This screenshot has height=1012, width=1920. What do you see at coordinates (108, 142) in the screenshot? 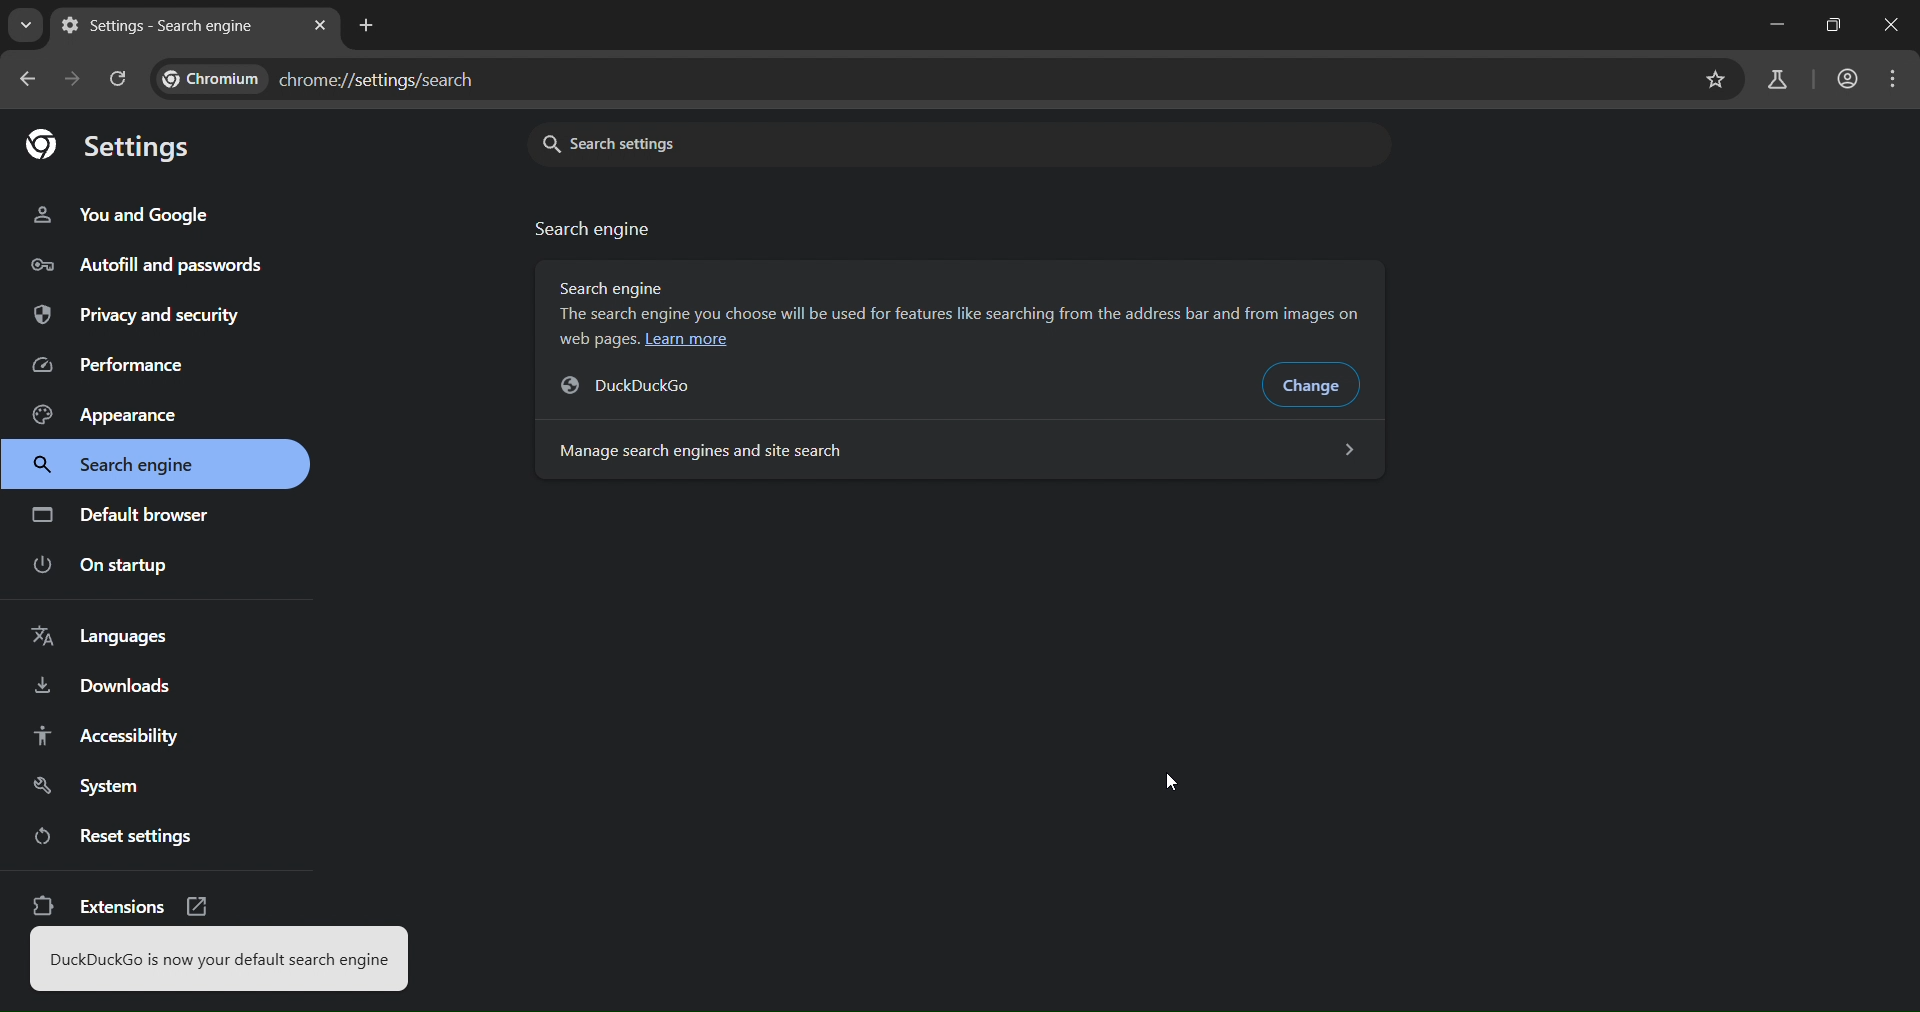
I see `settings` at bounding box center [108, 142].